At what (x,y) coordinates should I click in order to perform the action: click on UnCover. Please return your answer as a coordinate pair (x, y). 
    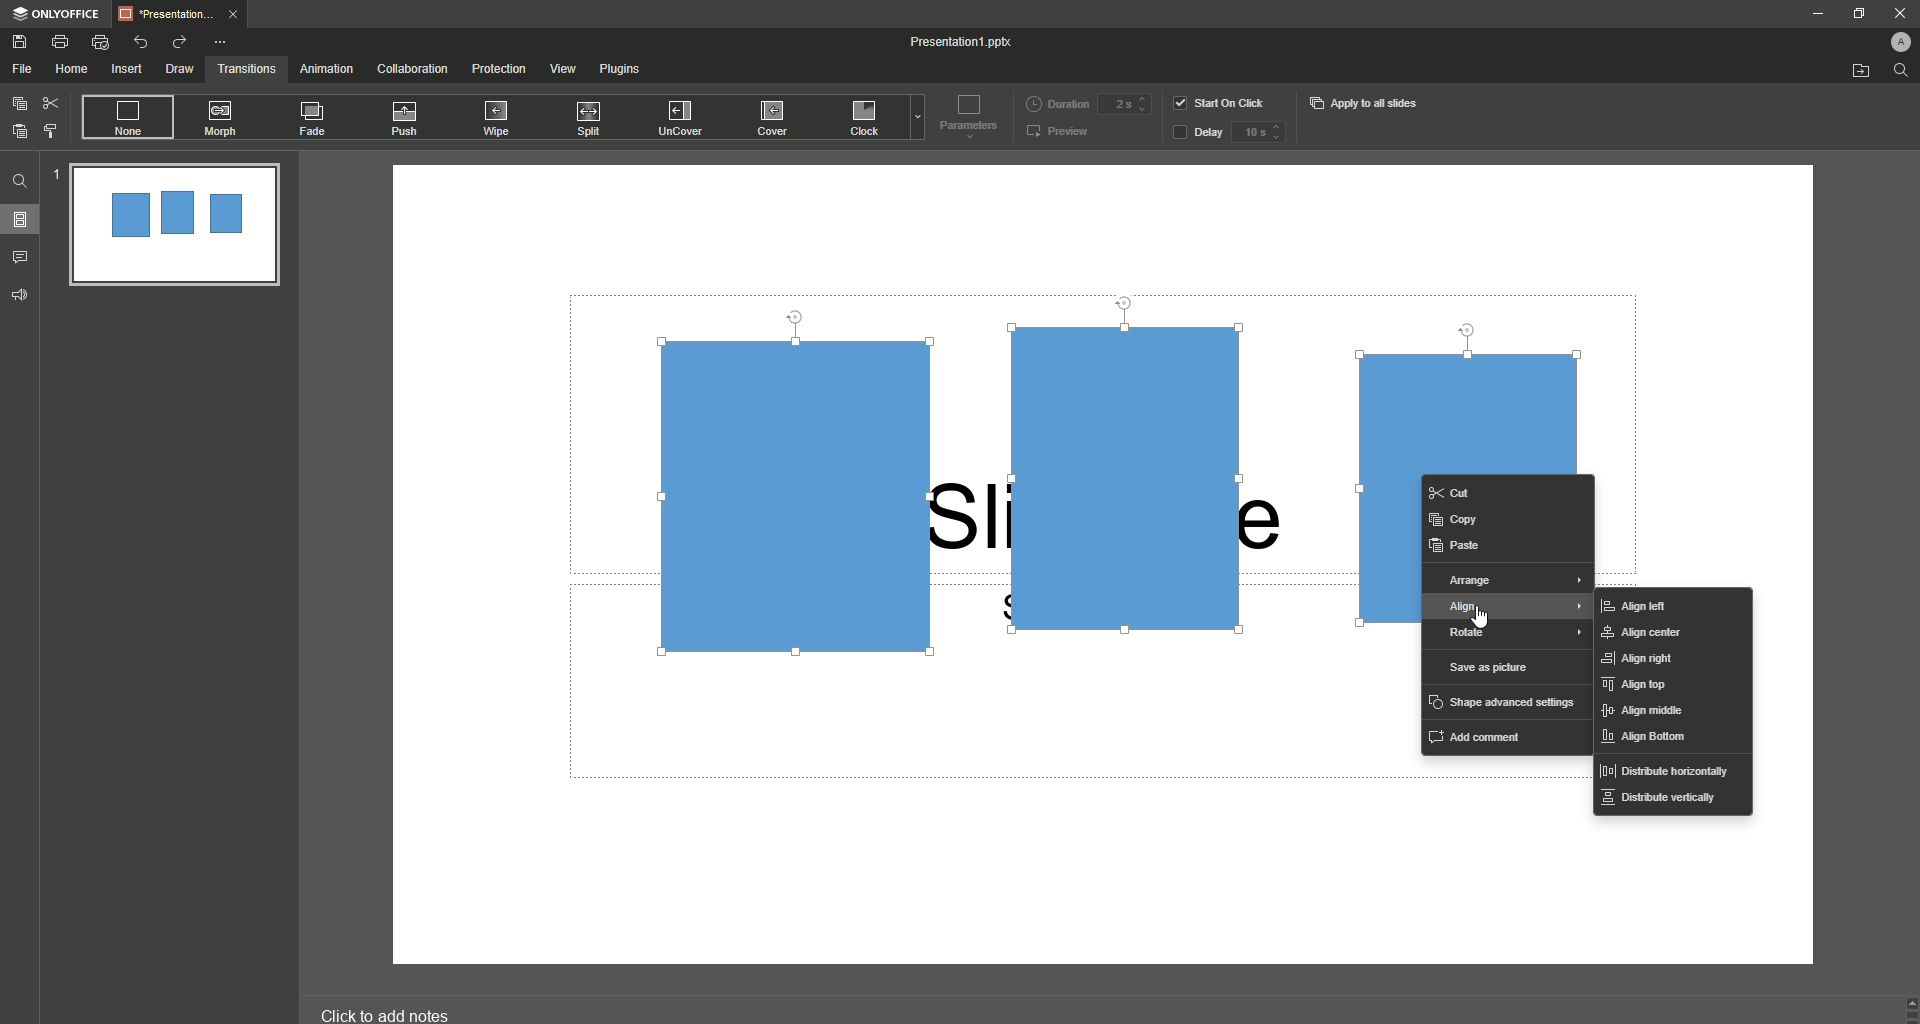
    Looking at the image, I should click on (687, 119).